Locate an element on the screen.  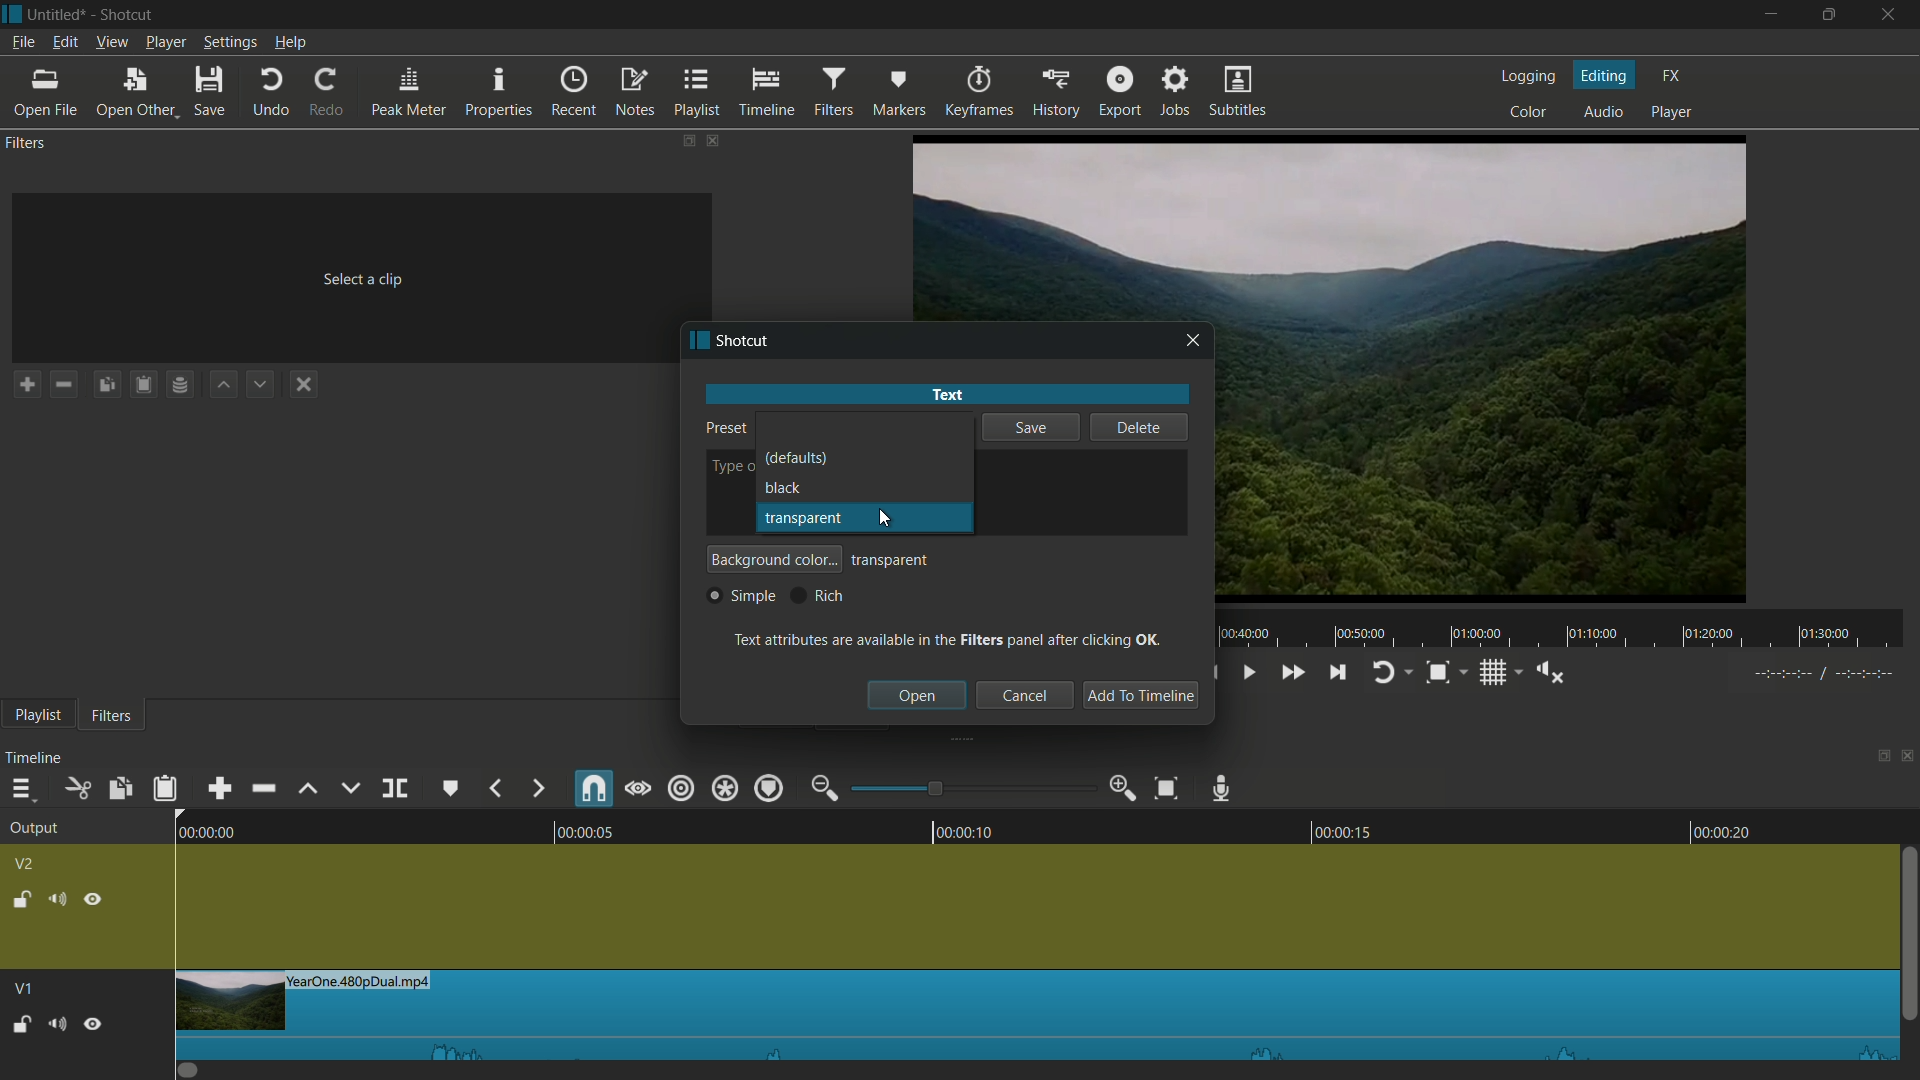
toggle play or pause is located at coordinates (1251, 673).